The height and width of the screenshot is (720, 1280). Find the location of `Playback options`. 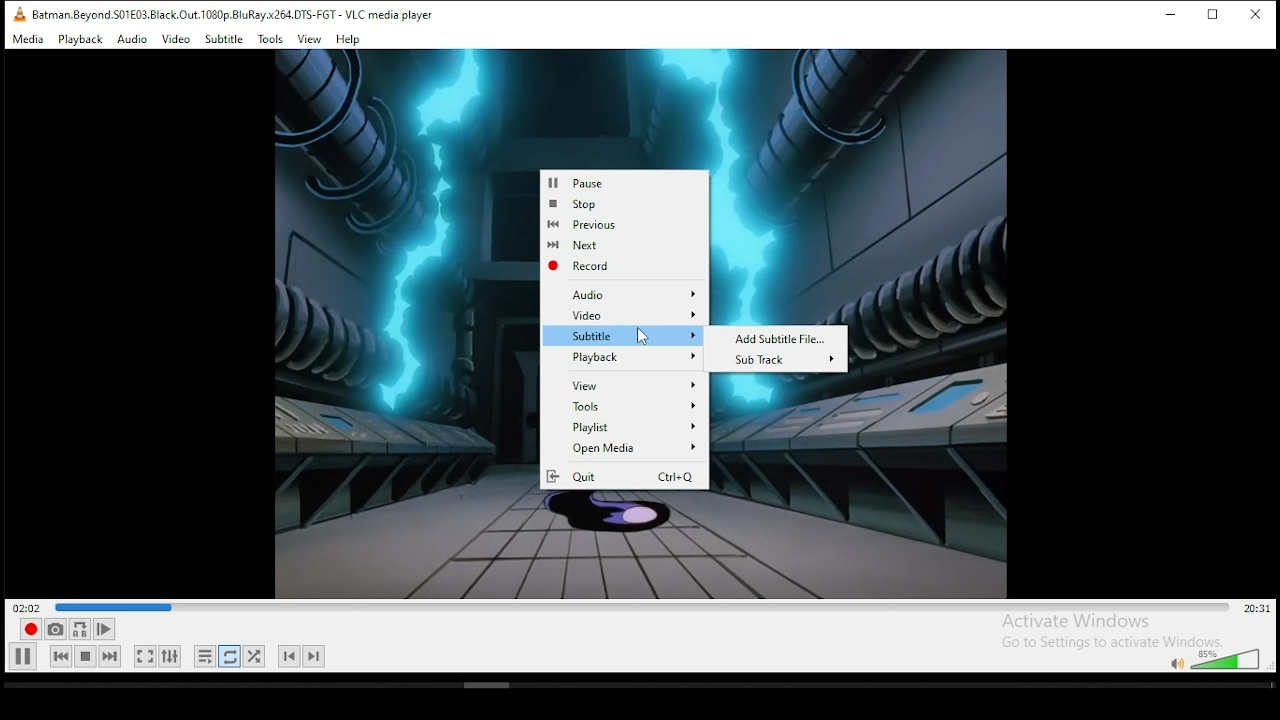

Playback options is located at coordinates (625, 357).